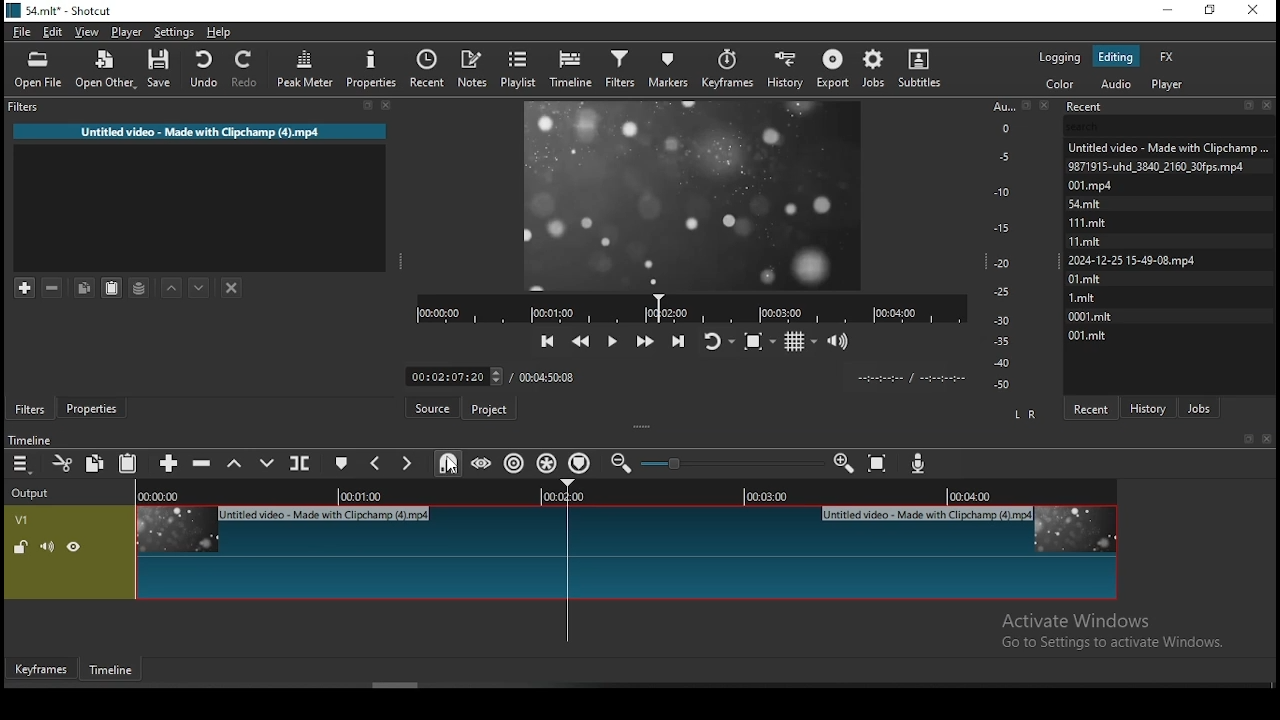 The height and width of the screenshot is (720, 1280). Describe the element at coordinates (1161, 246) in the screenshot. I see `Untied video - Made with Clipcham
9871915-uhd_3640_2160_30fps.mp4
001m
Stmit
mit
mit
| 2024-12-25 15-49-08.mp4
Olmit
Lmit
0001.mit
otmit` at that location.